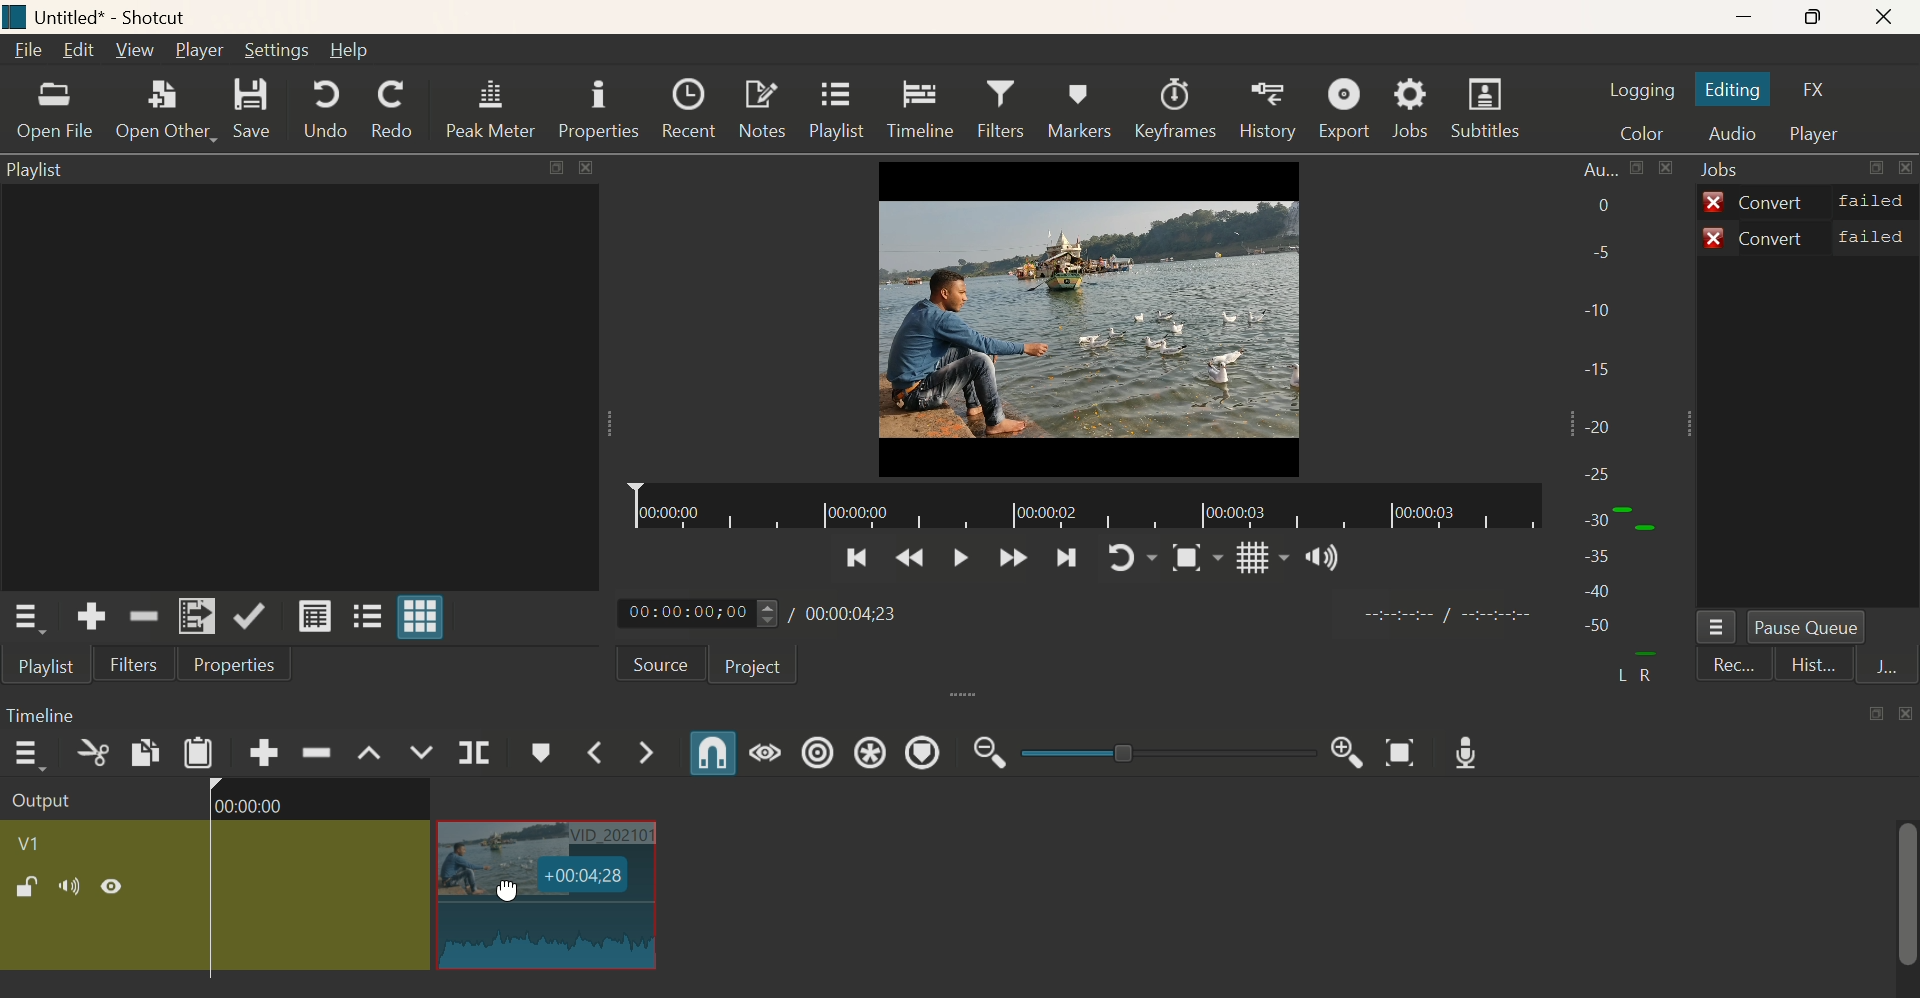 The image size is (1920, 998). I want to click on Play/Pause, so click(955, 564).